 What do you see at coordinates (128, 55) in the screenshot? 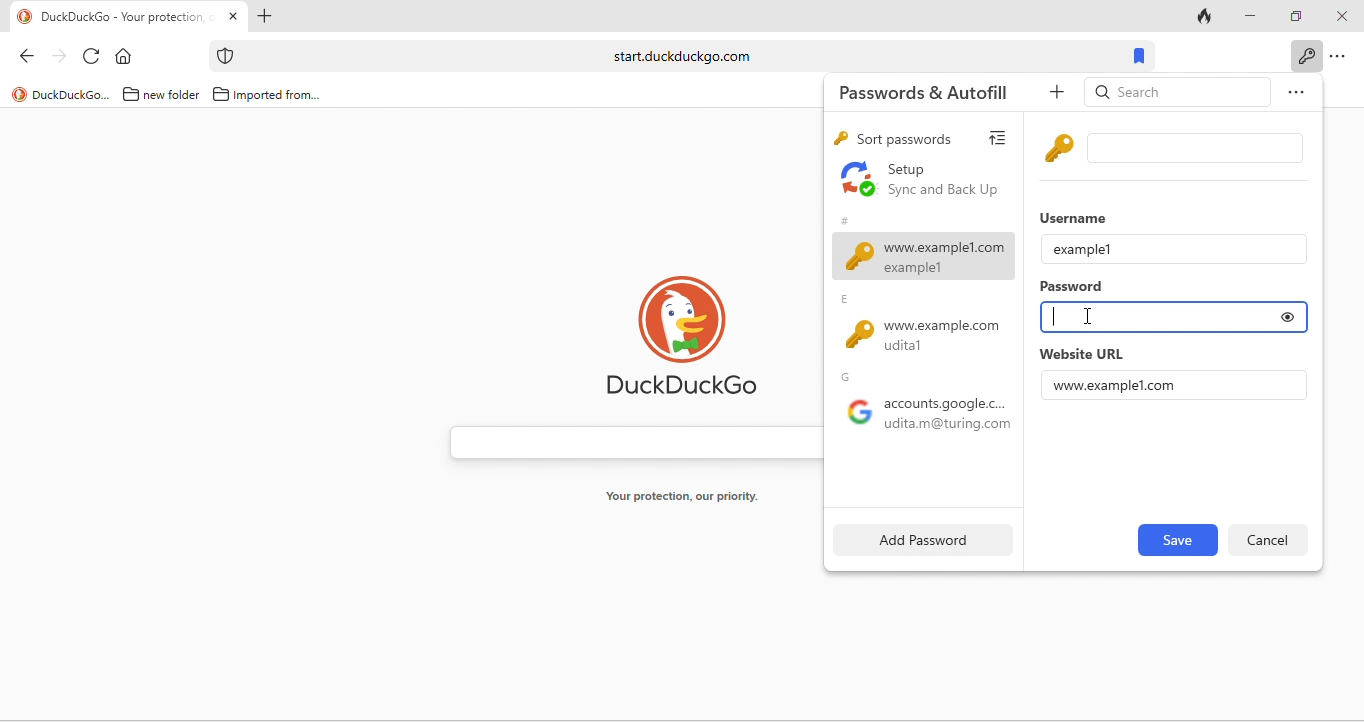
I see `home` at bounding box center [128, 55].